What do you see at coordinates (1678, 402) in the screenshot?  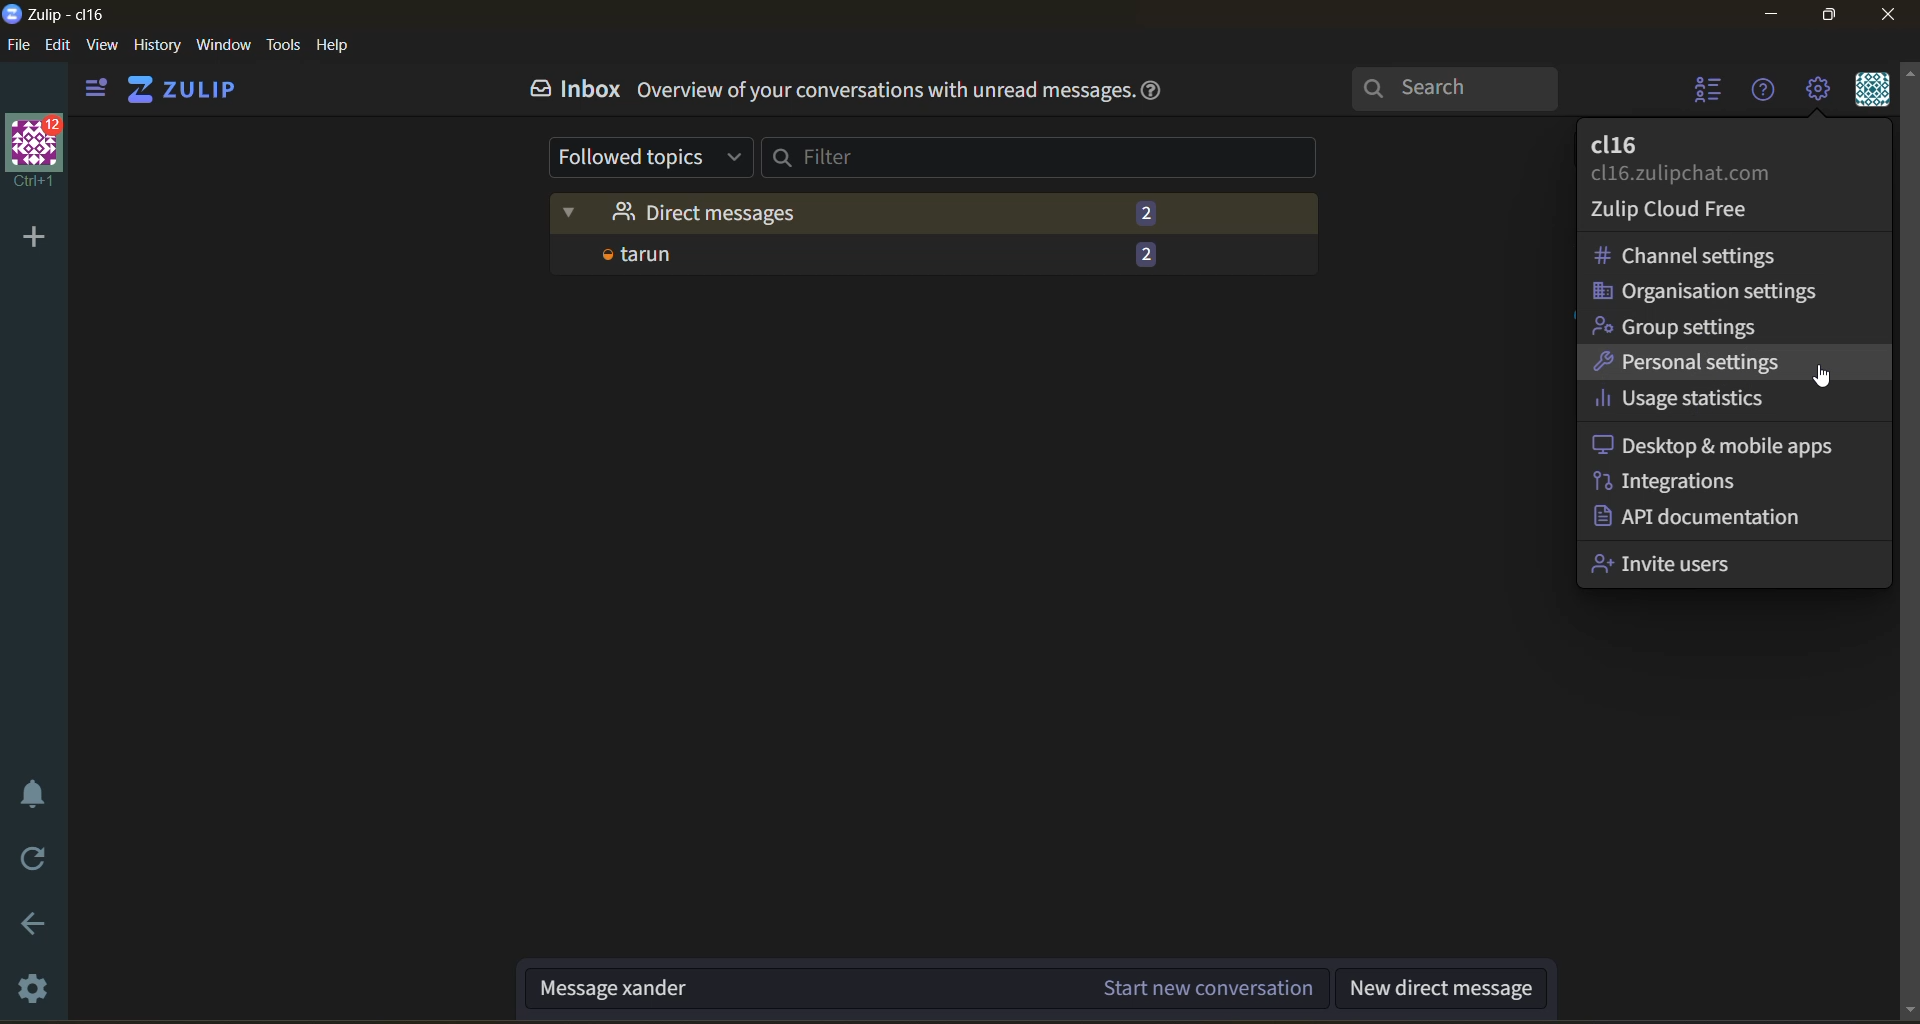 I see `usage statistics` at bounding box center [1678, 402].